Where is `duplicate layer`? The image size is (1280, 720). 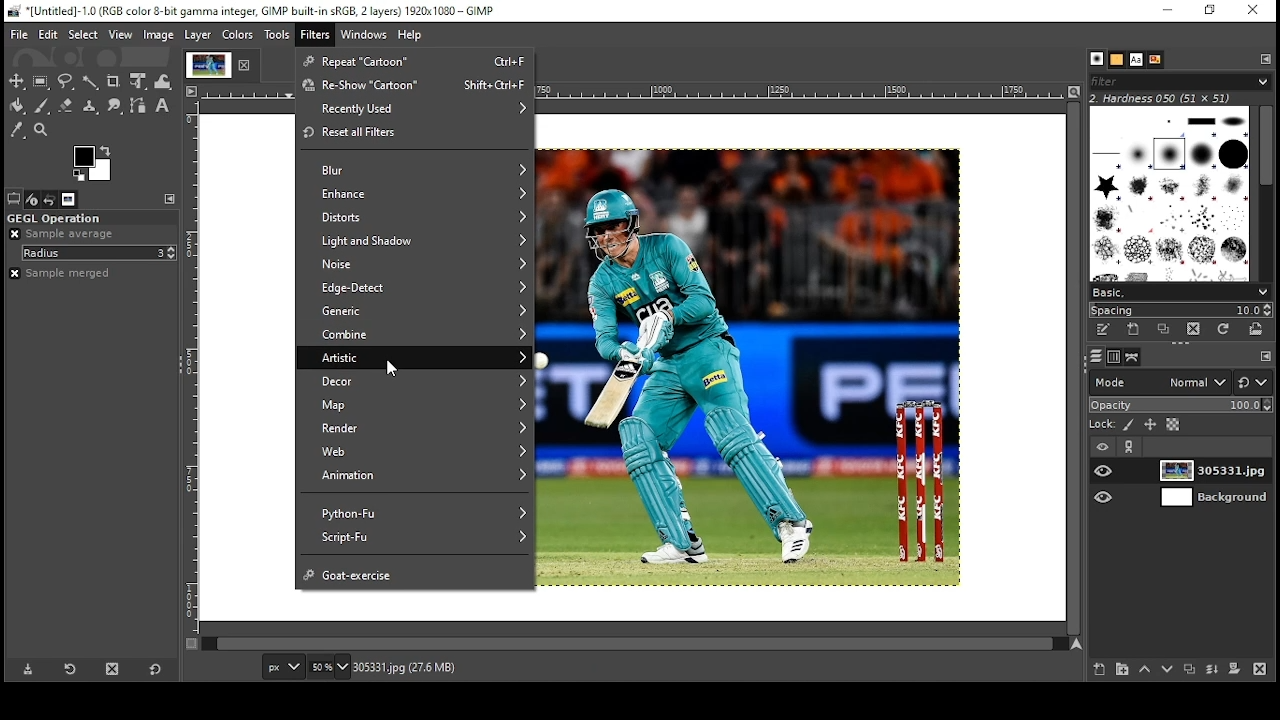
duplicate layer is located at coordinates (1192, 670).